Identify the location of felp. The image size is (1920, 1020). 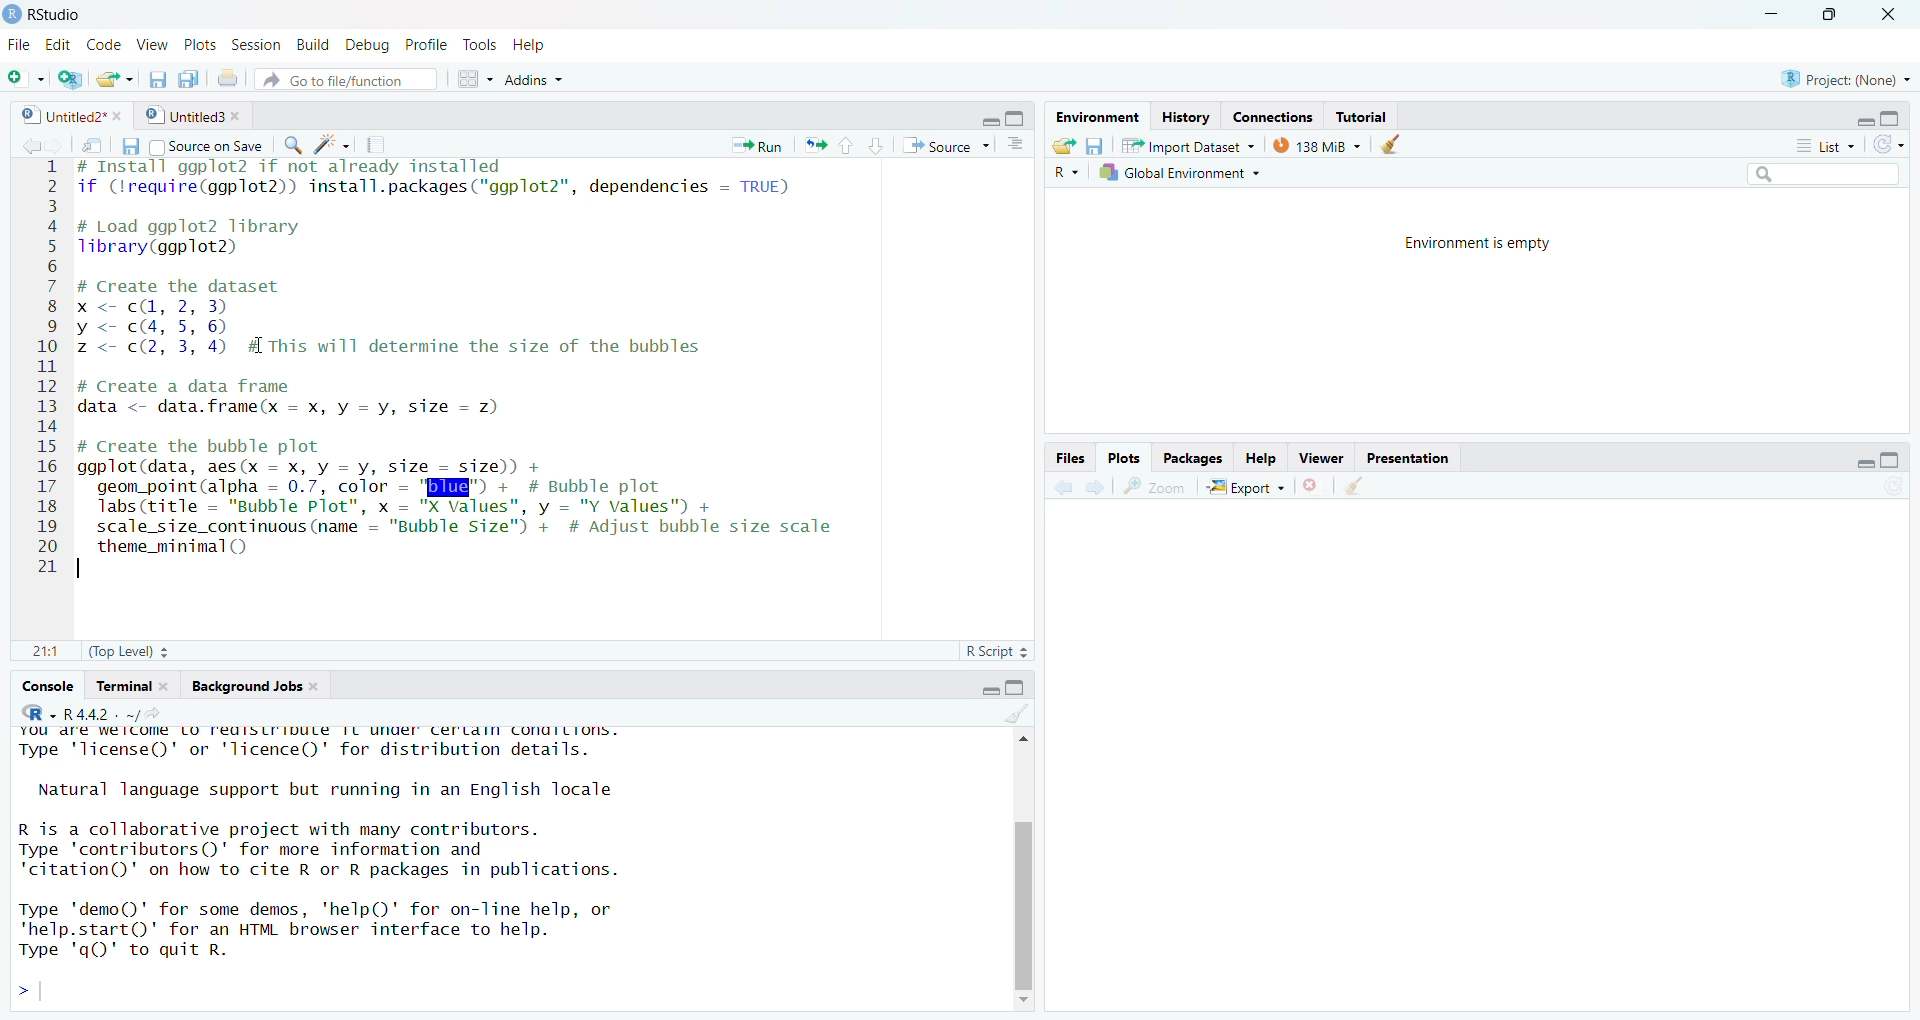
(1262, 457).